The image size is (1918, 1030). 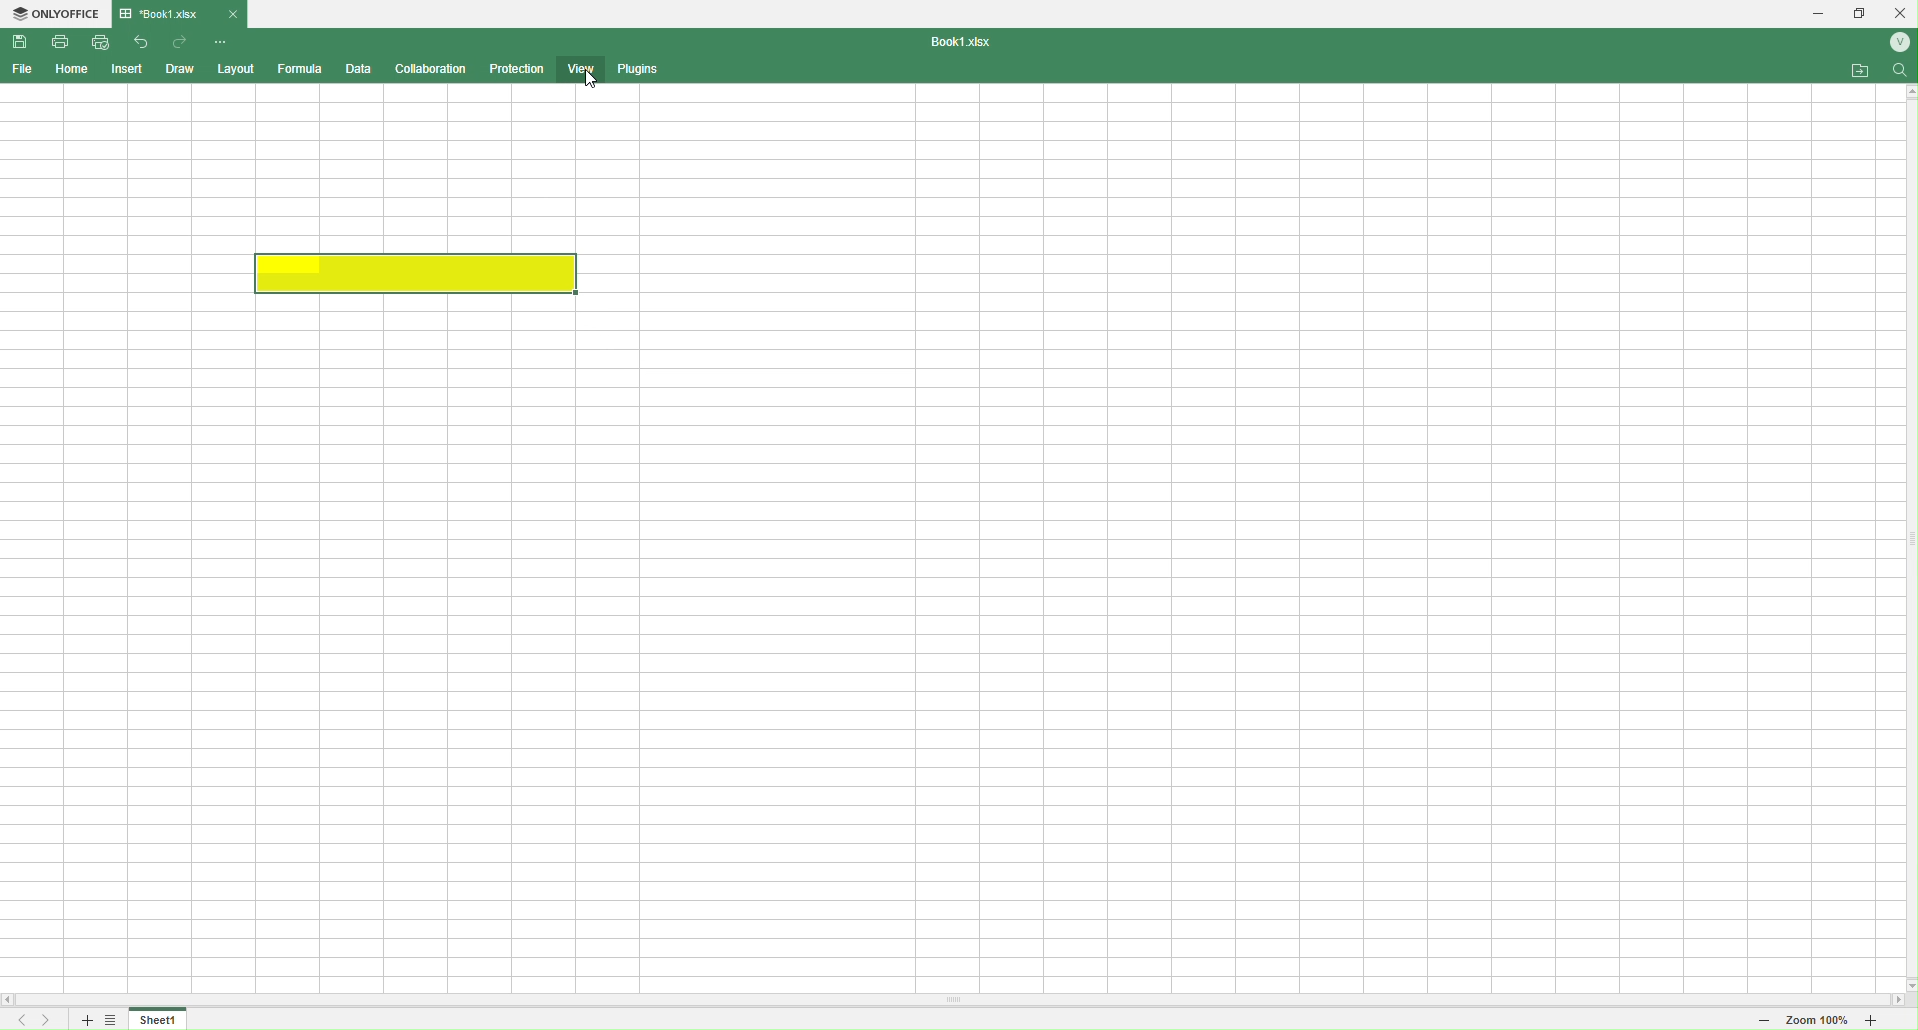 I want to click on Restore down, so click(x=1860, y=15).